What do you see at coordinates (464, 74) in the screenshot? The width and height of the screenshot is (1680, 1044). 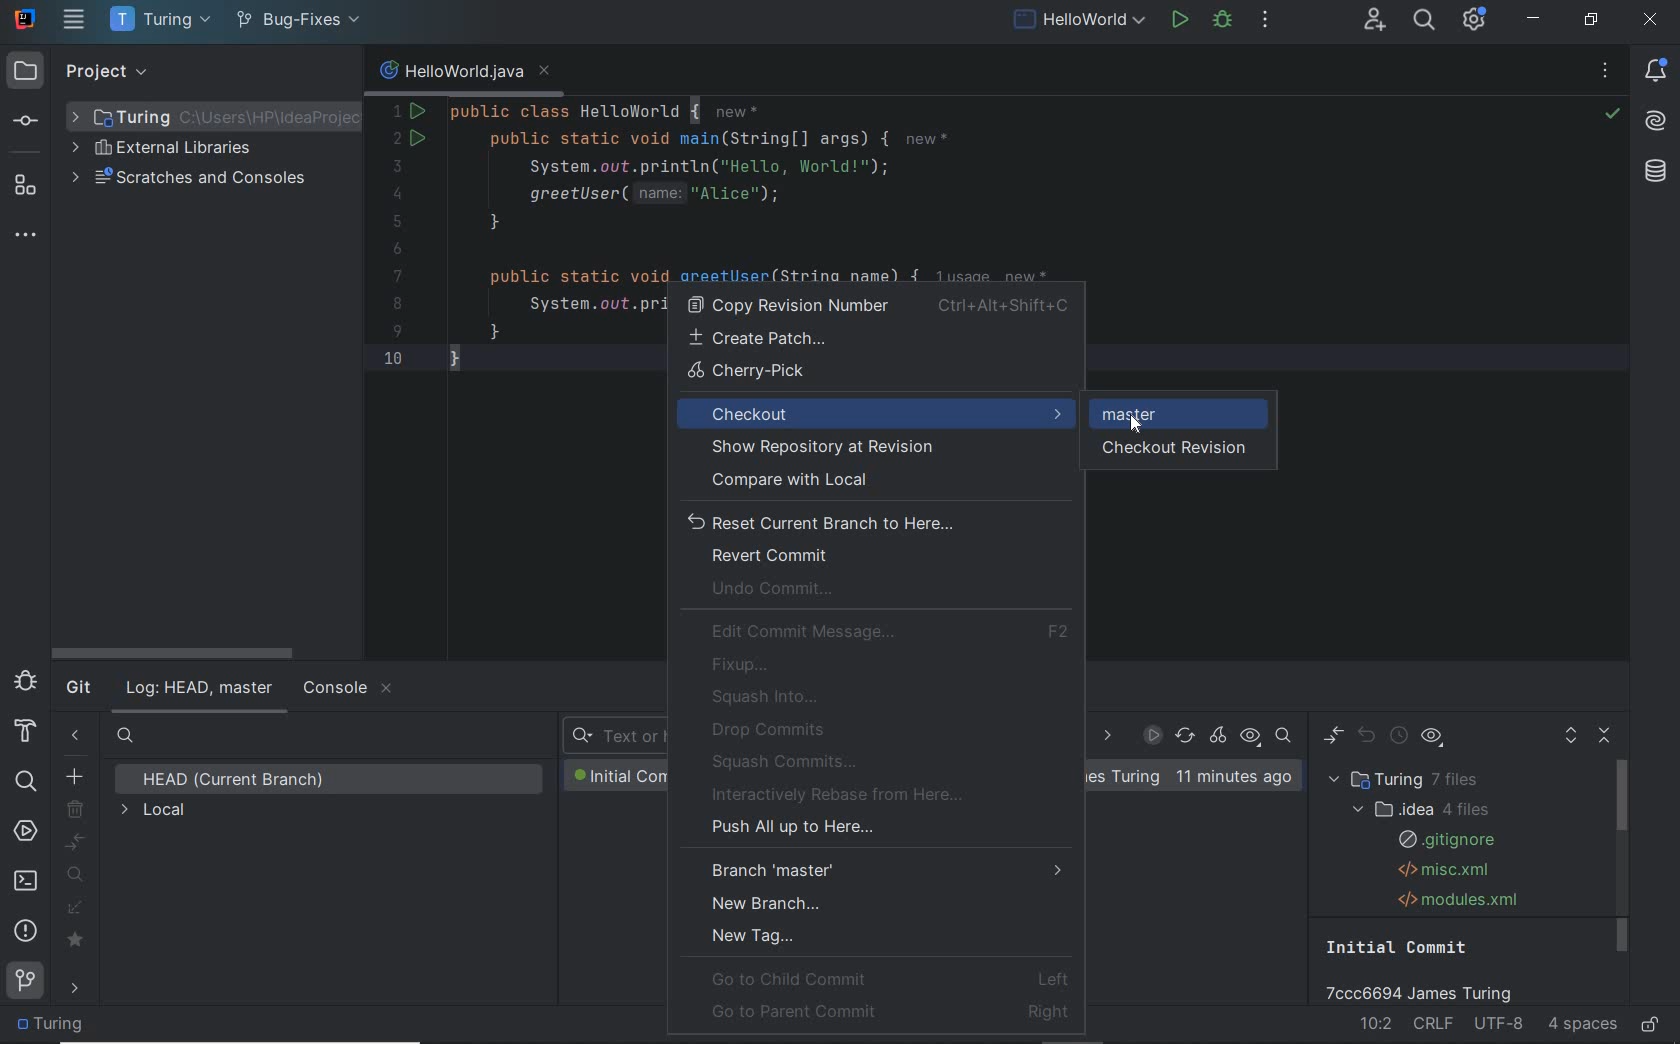 I see `file name` at bounding box center [464, 74].